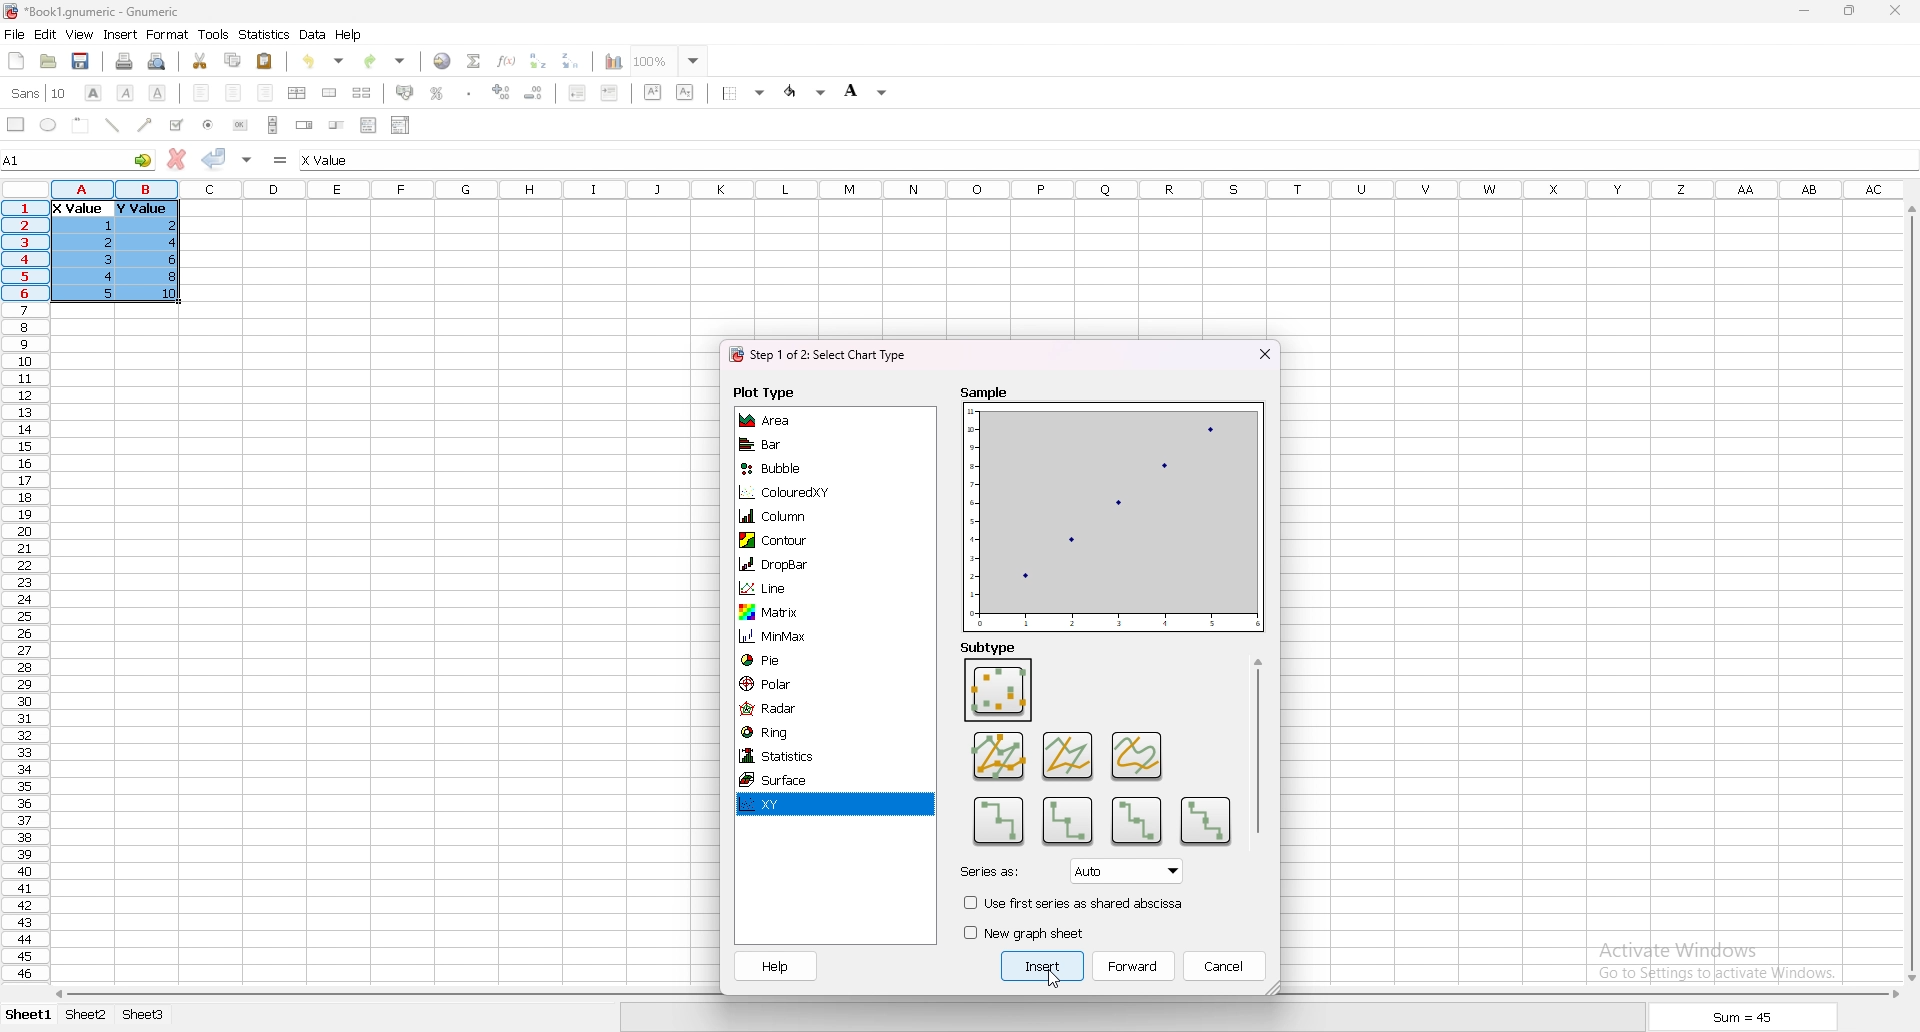 The image size is (1920, 1032). What do you see at coordinates (201, 91) in the screenshot?
I see `left align` at bounding box center [201, 91].